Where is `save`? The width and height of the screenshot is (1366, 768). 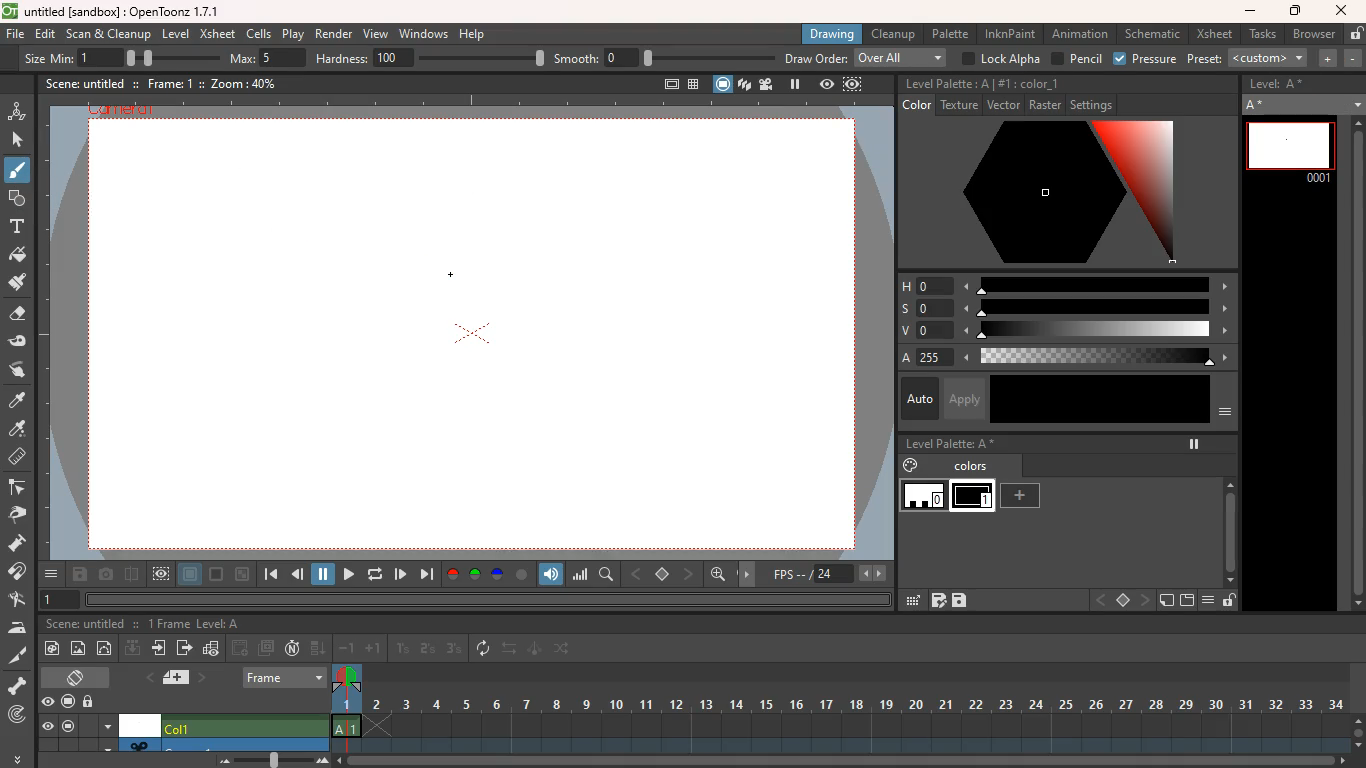
save is located at coordinates (961, 601).